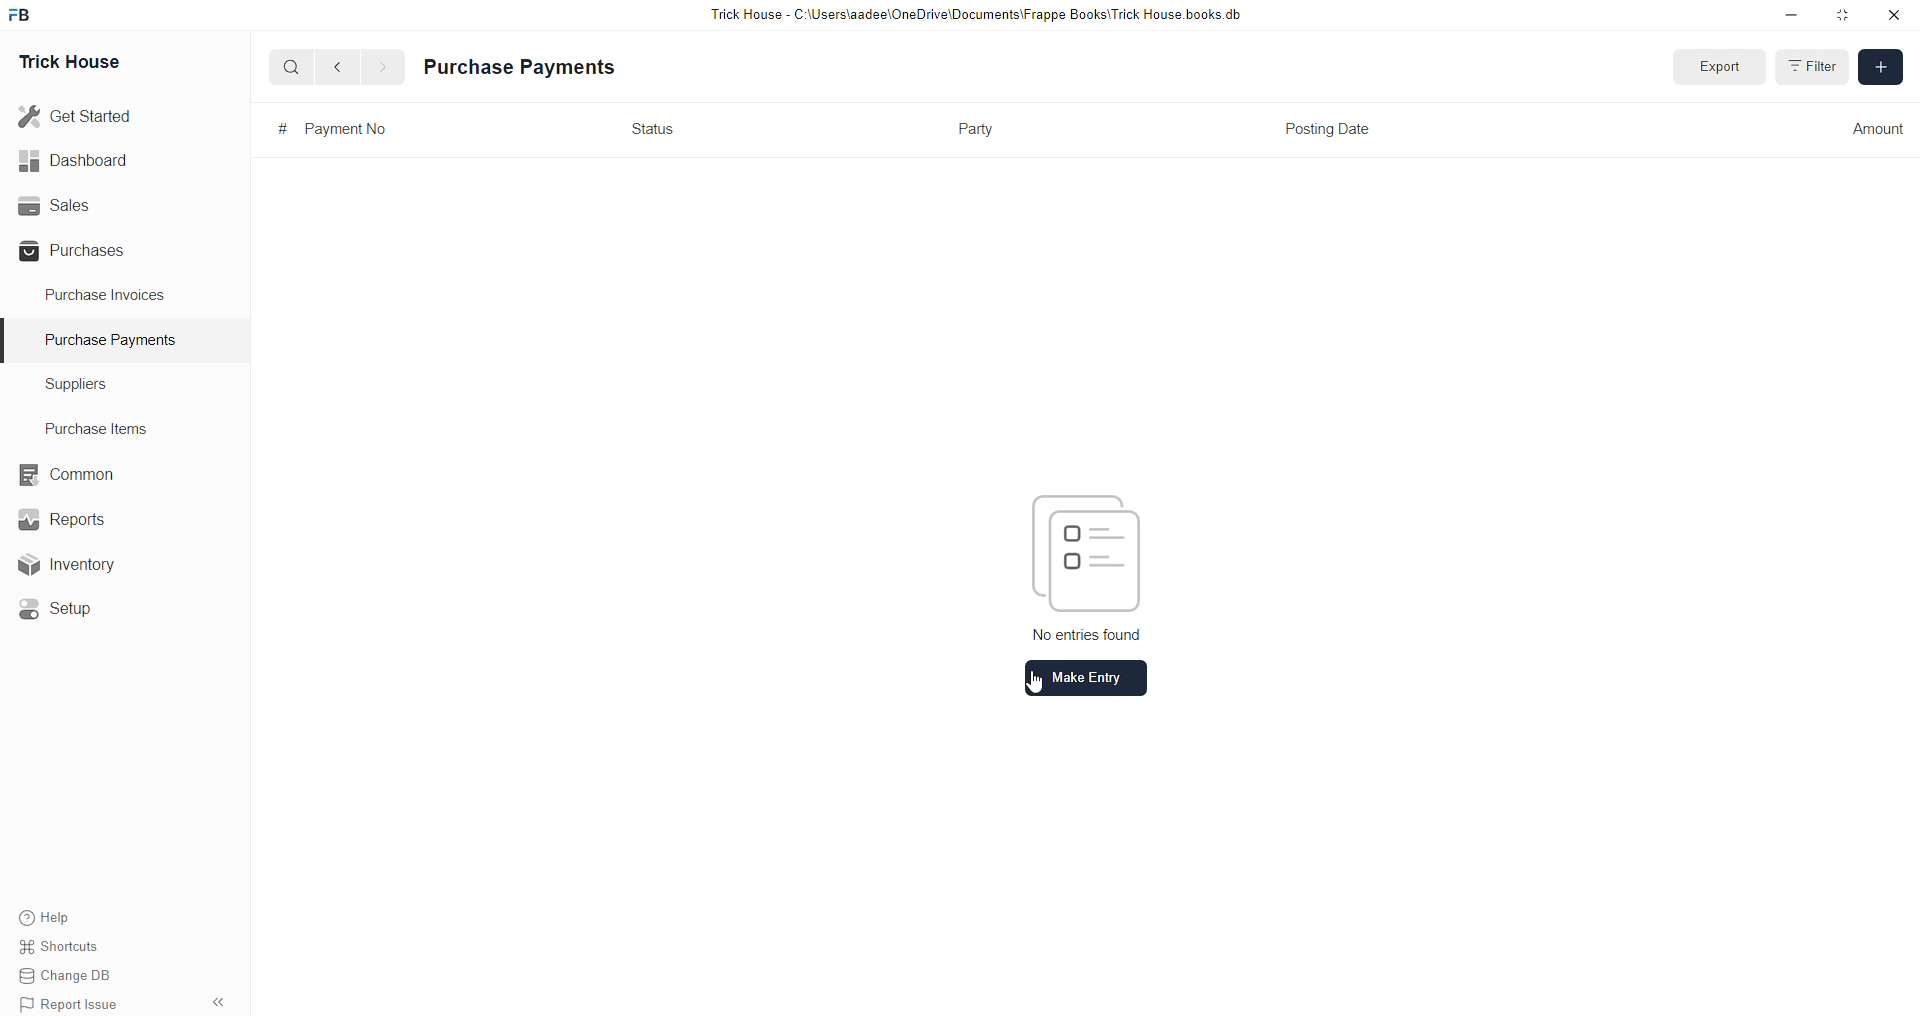  Describe the element at coordinates (71, 949) in the screenshot. I see `Shortcuts` at that location.